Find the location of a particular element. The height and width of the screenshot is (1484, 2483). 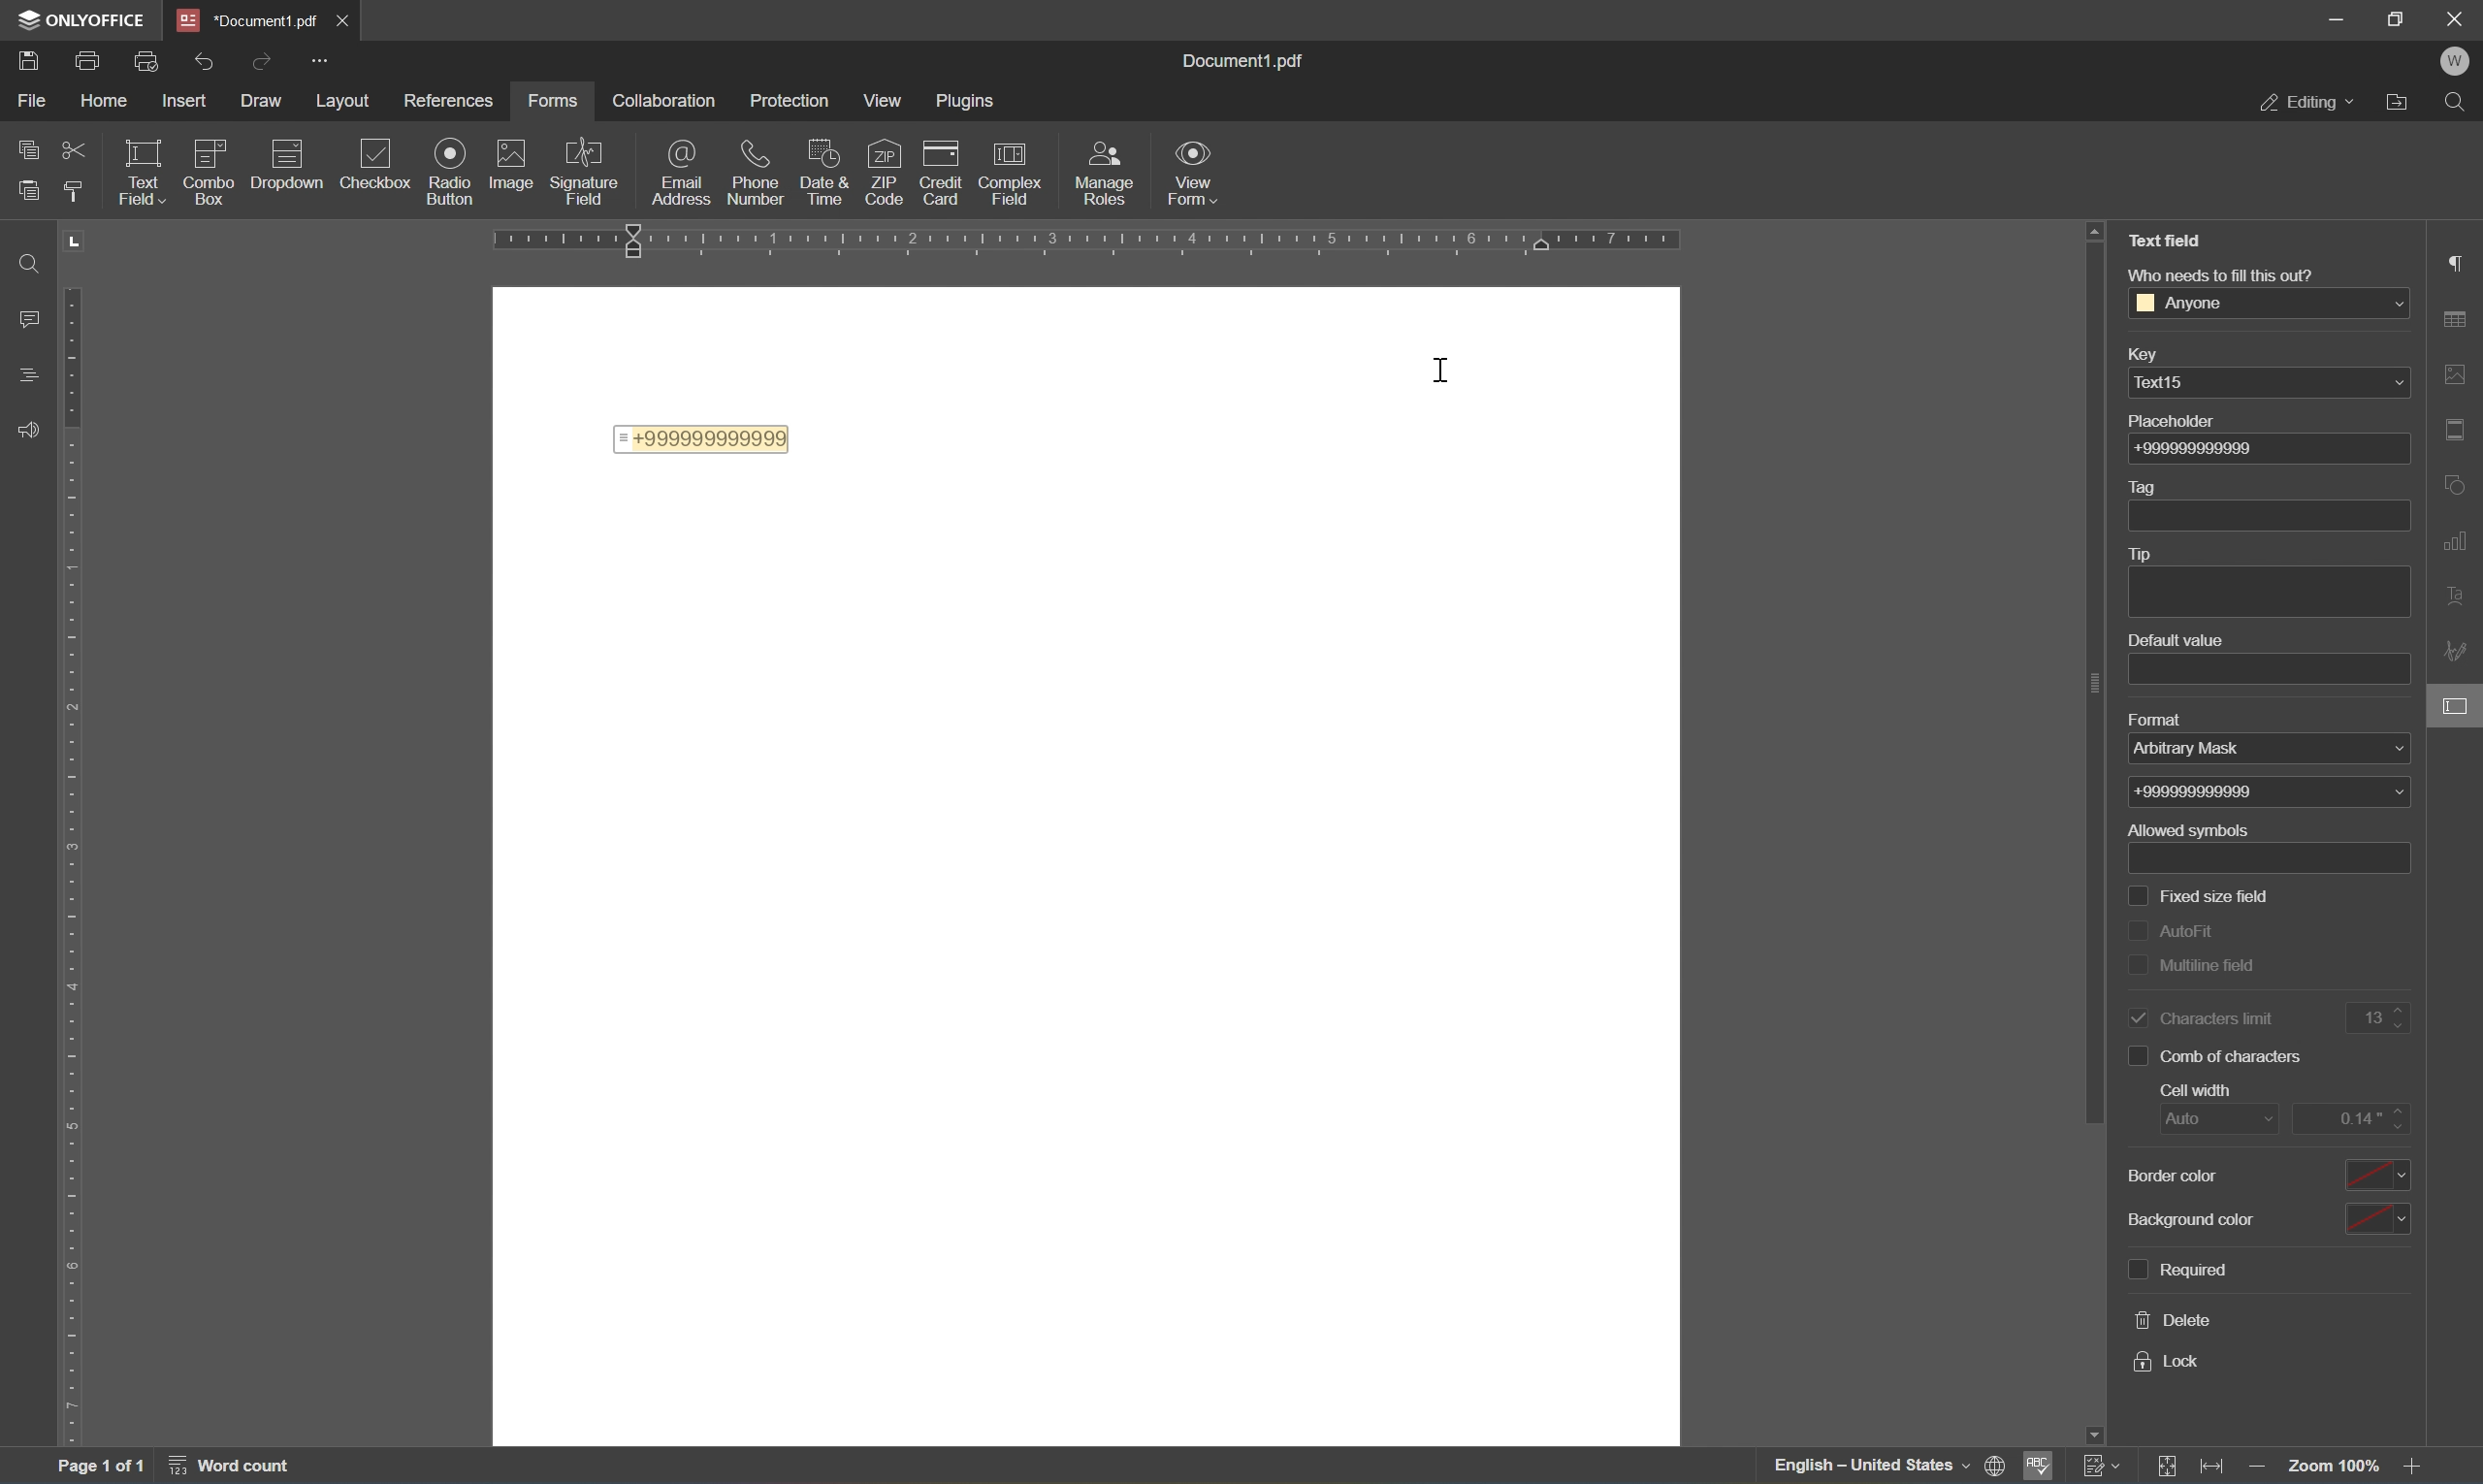

header and footer settings is located at coordinates (2461, 437).